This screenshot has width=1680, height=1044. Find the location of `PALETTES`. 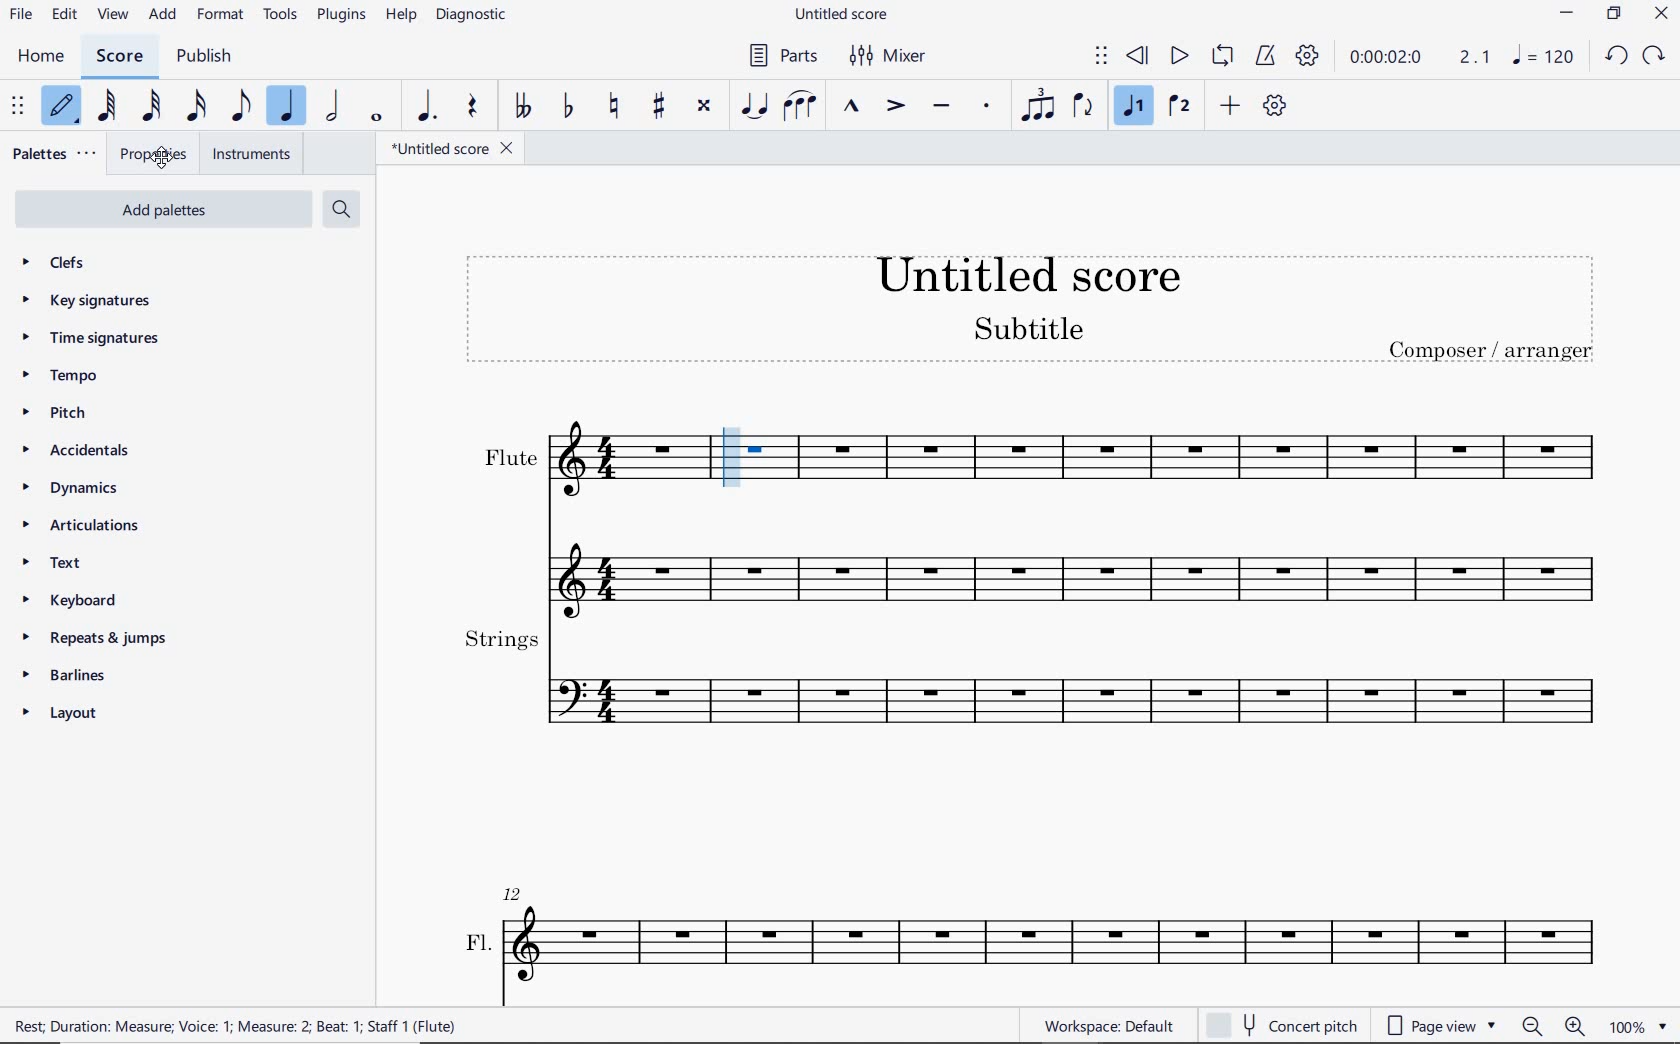

PALETTES is located at coordinates (57, 152).